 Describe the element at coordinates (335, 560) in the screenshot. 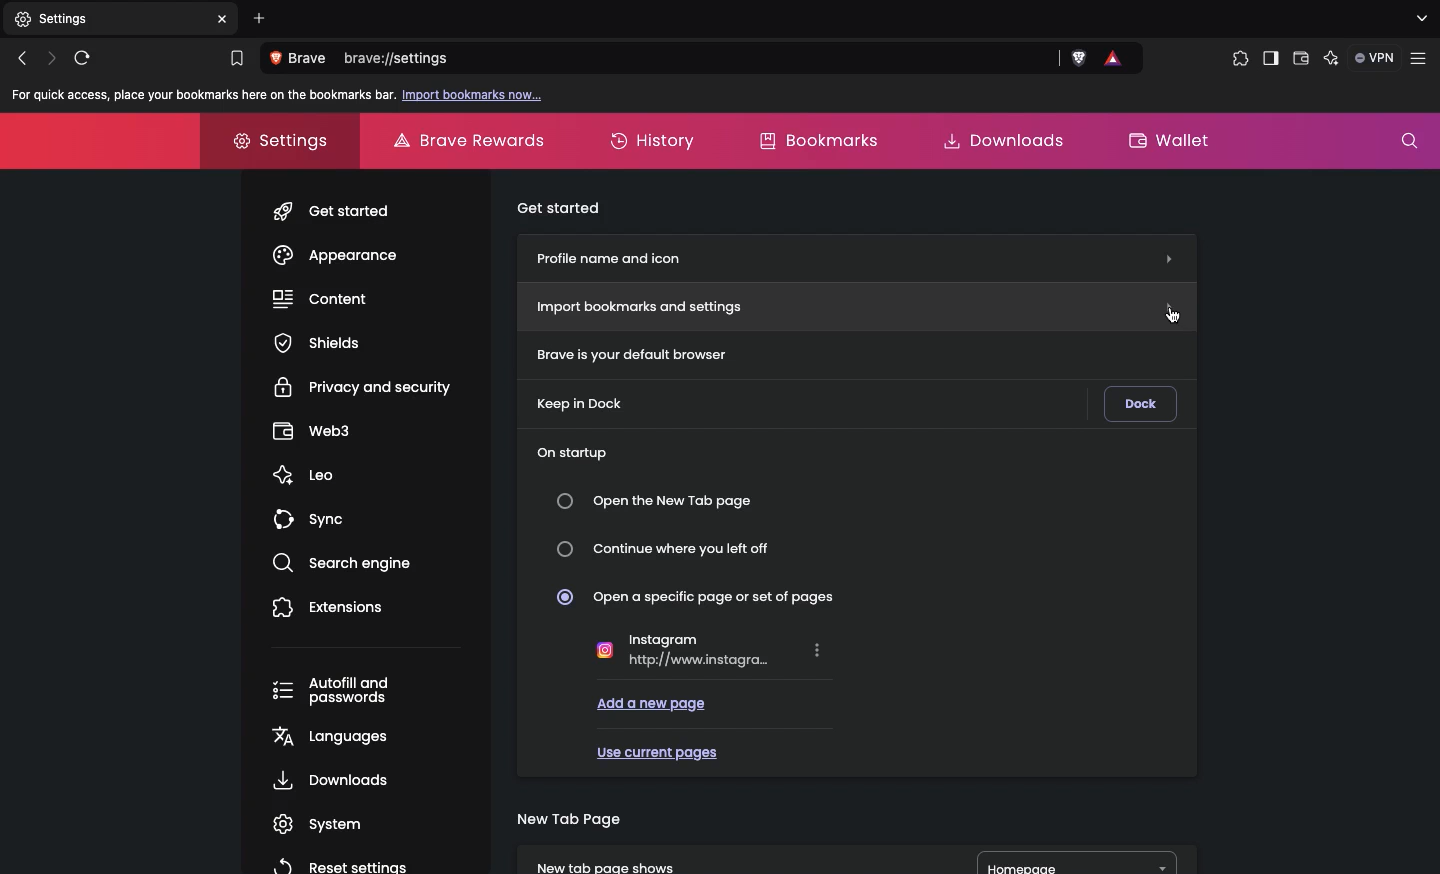

I see `Search engine` at that location.